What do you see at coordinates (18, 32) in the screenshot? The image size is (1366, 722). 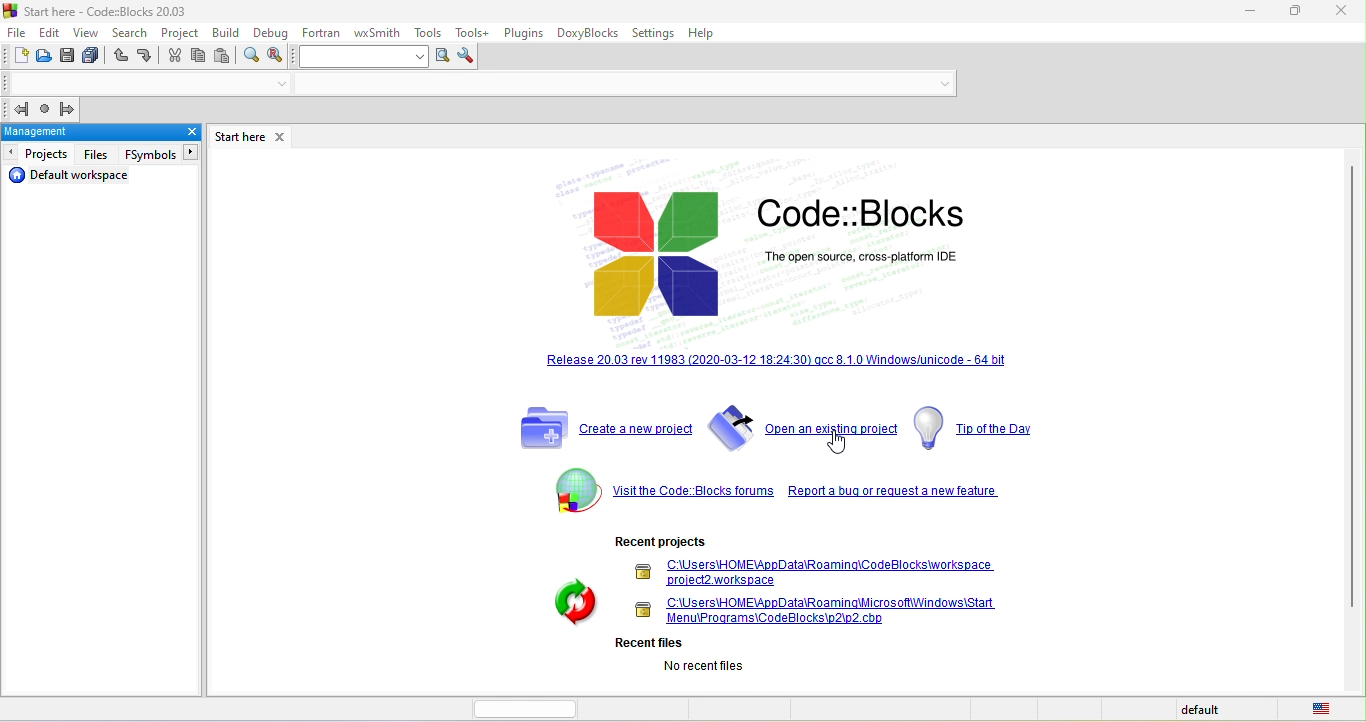 I see `file` at bounding box center [18, 32].